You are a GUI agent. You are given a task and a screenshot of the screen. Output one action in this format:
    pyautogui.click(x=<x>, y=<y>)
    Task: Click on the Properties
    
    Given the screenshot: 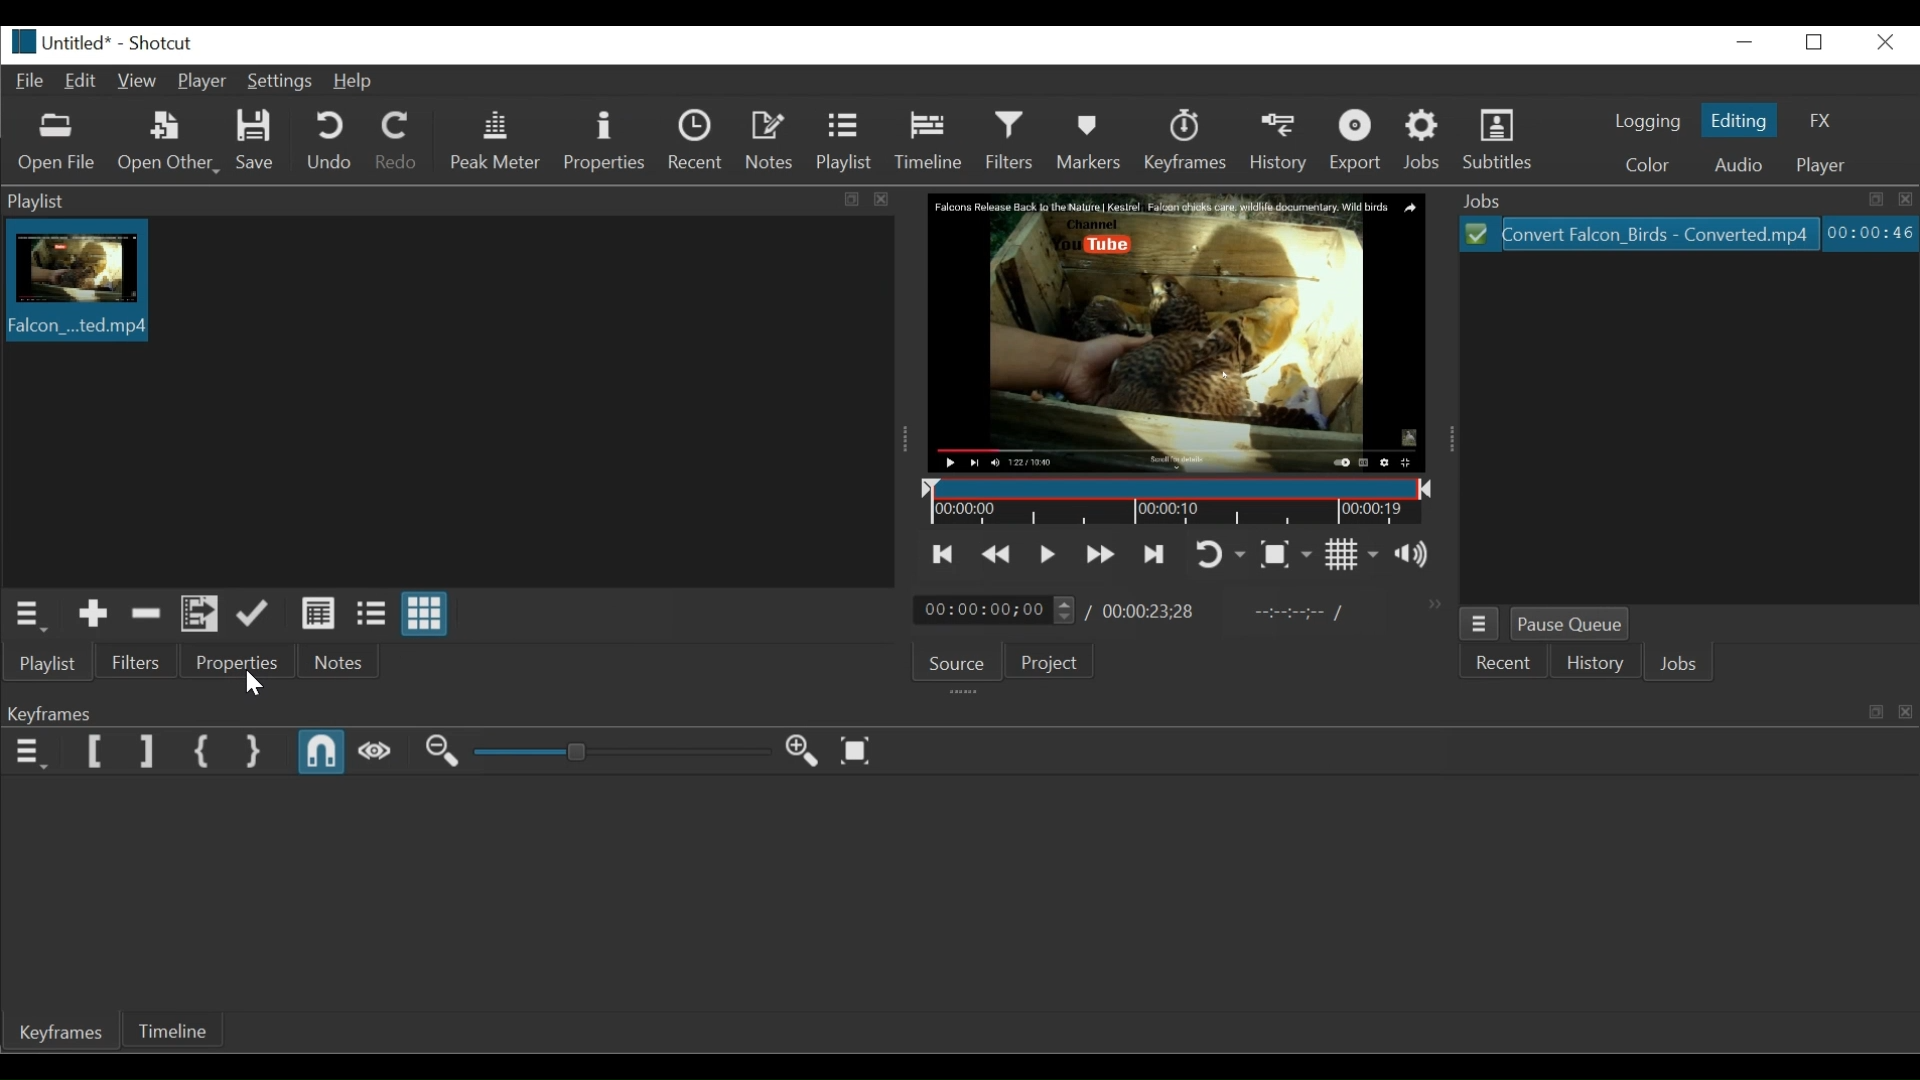 What is the action you would take?
    pyautogui.click(x=608, y=141)
    